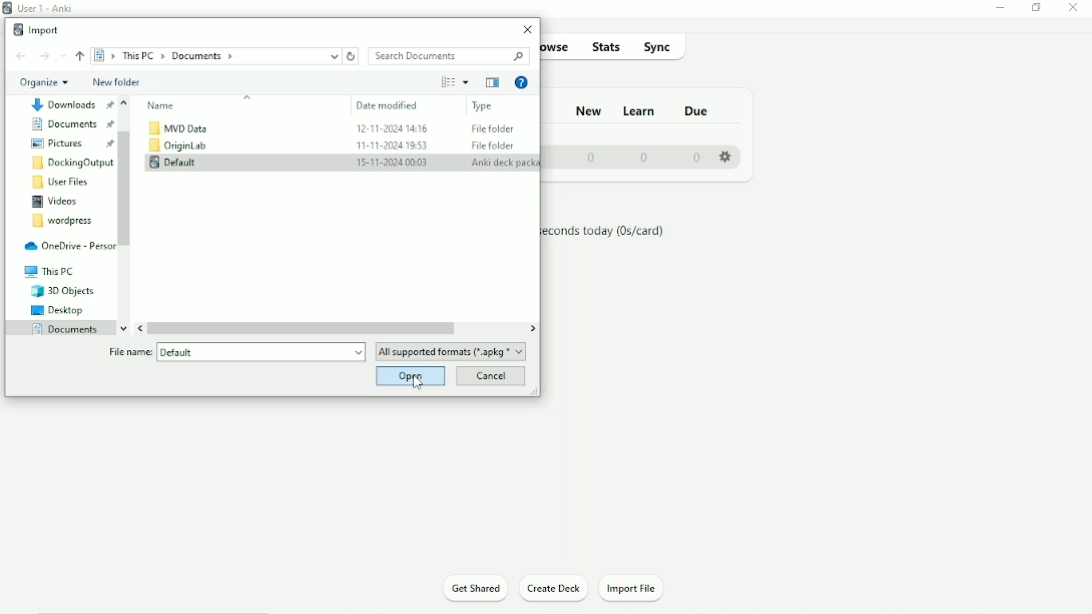 The height and width of the screenshot is (614, 1092). What do you see at coordinates (35, 29) in the screenshot?
I see `Import` at bounding box center [35, 29].